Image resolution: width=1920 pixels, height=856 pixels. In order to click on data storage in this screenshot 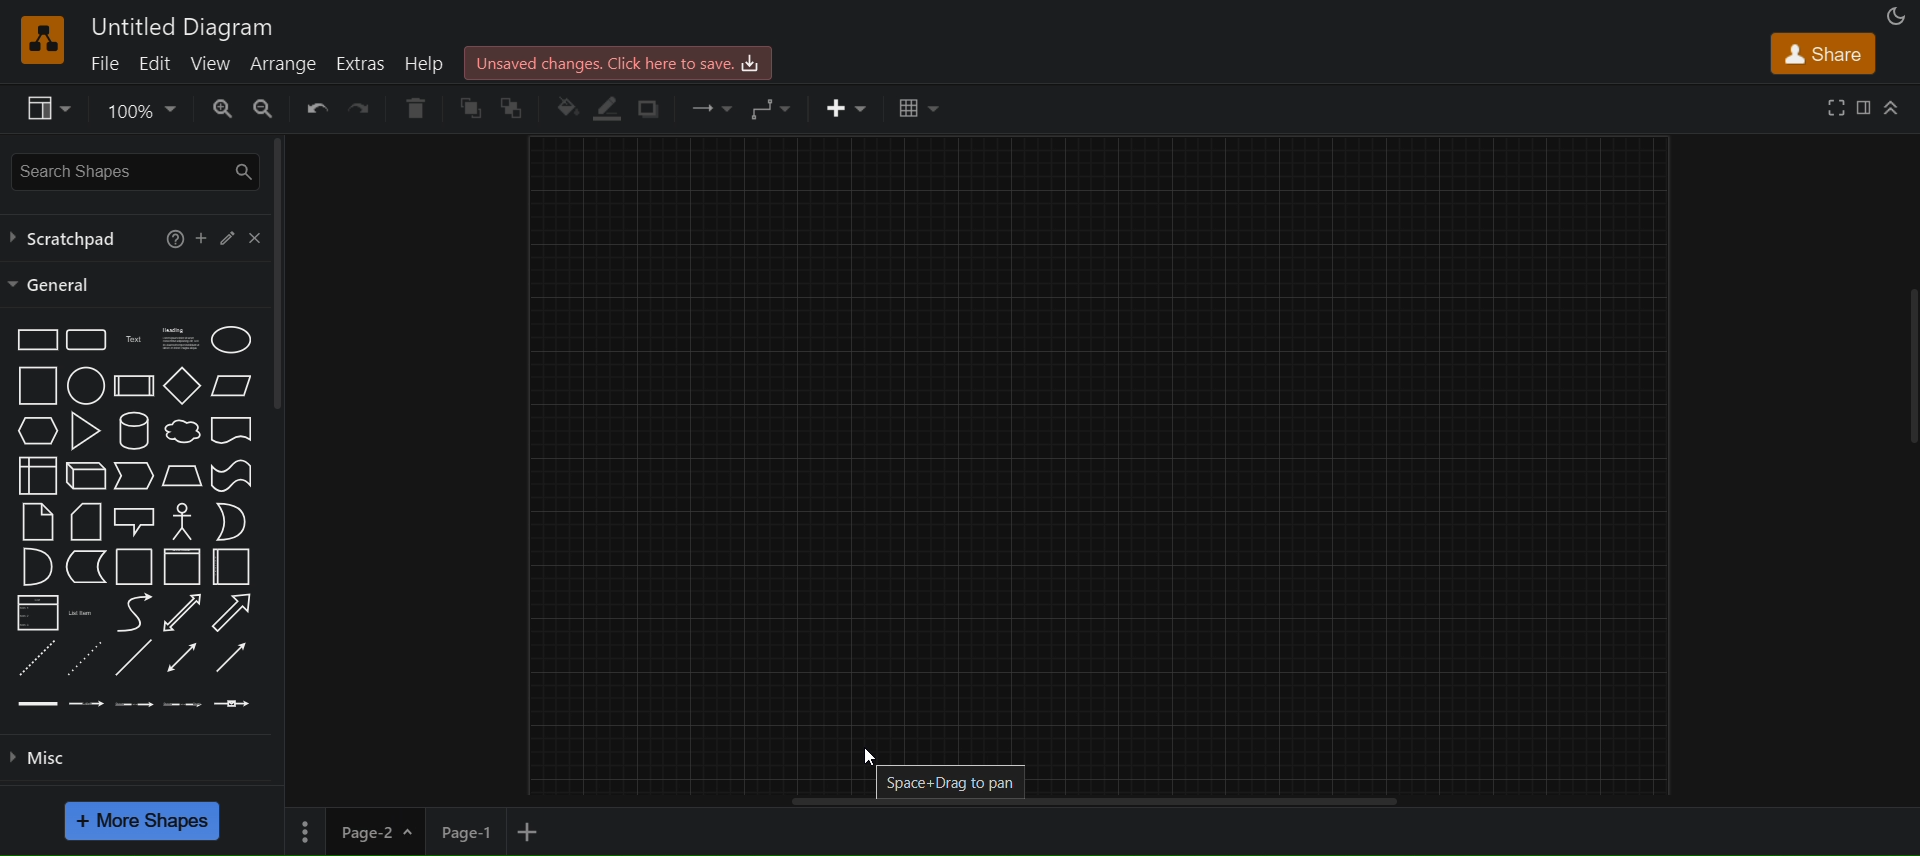, I will do `click(84, 567)`.